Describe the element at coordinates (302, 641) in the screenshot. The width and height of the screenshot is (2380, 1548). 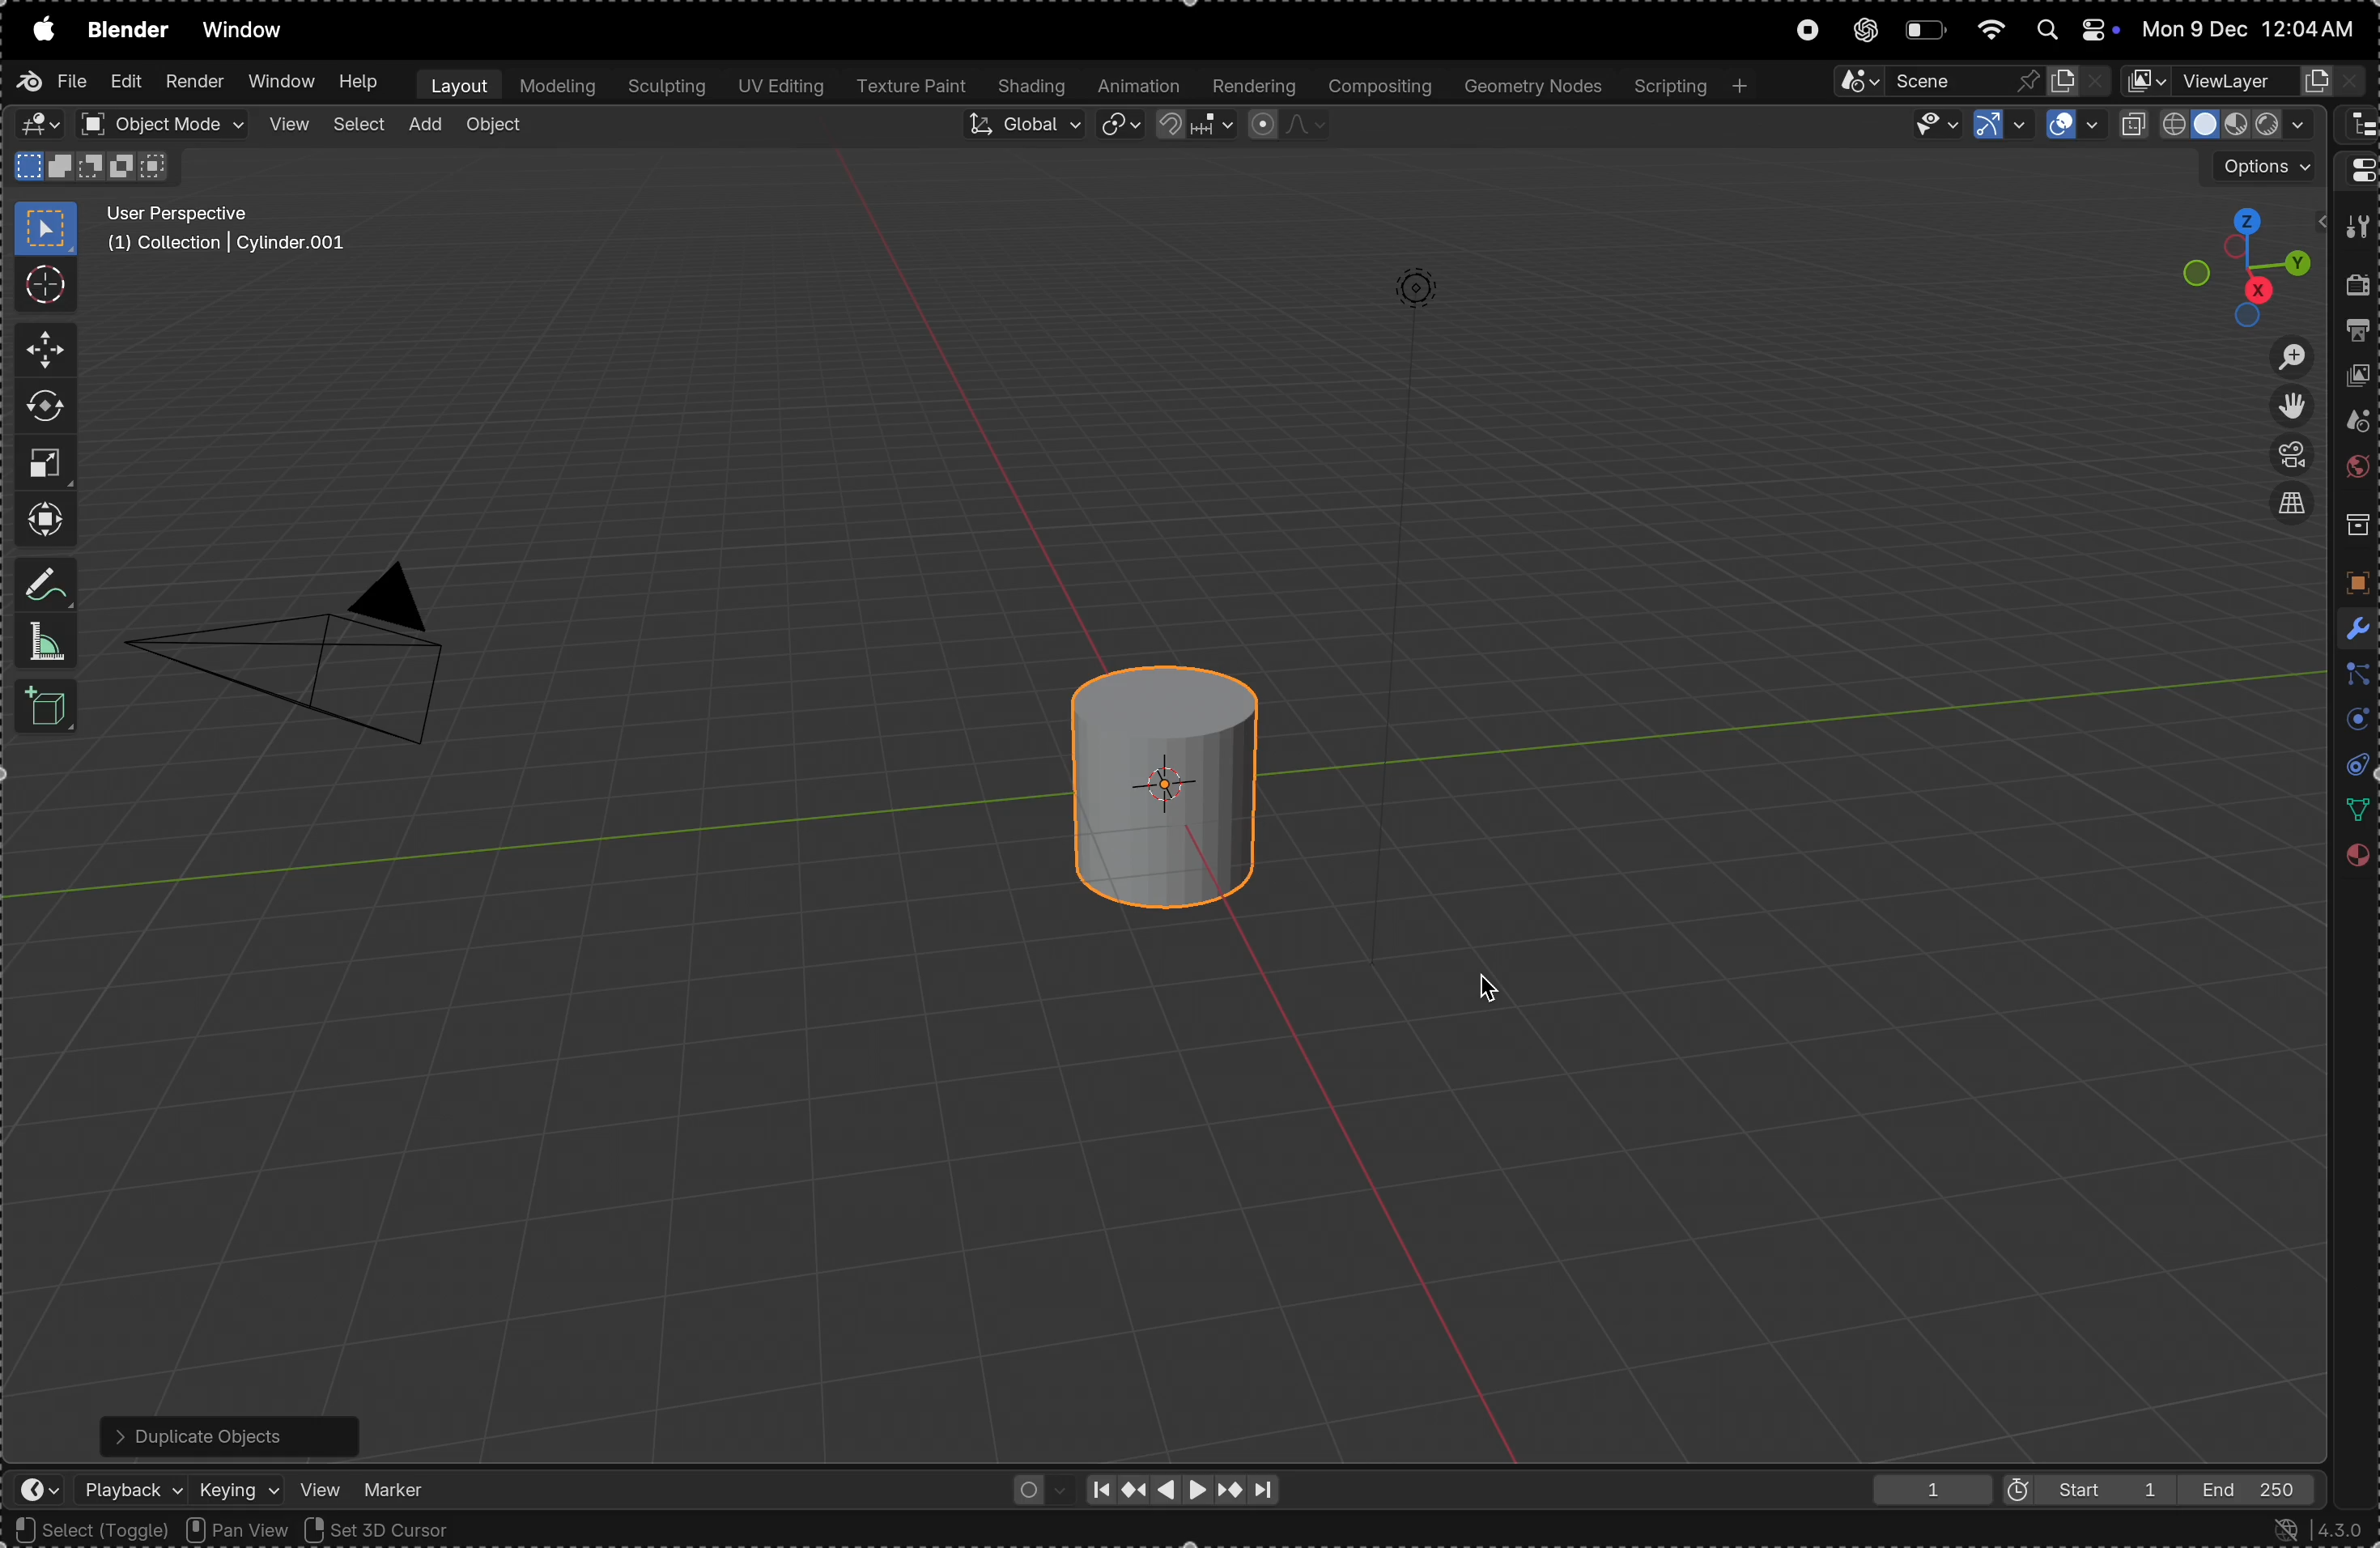
I see `camera perspective` at that location.